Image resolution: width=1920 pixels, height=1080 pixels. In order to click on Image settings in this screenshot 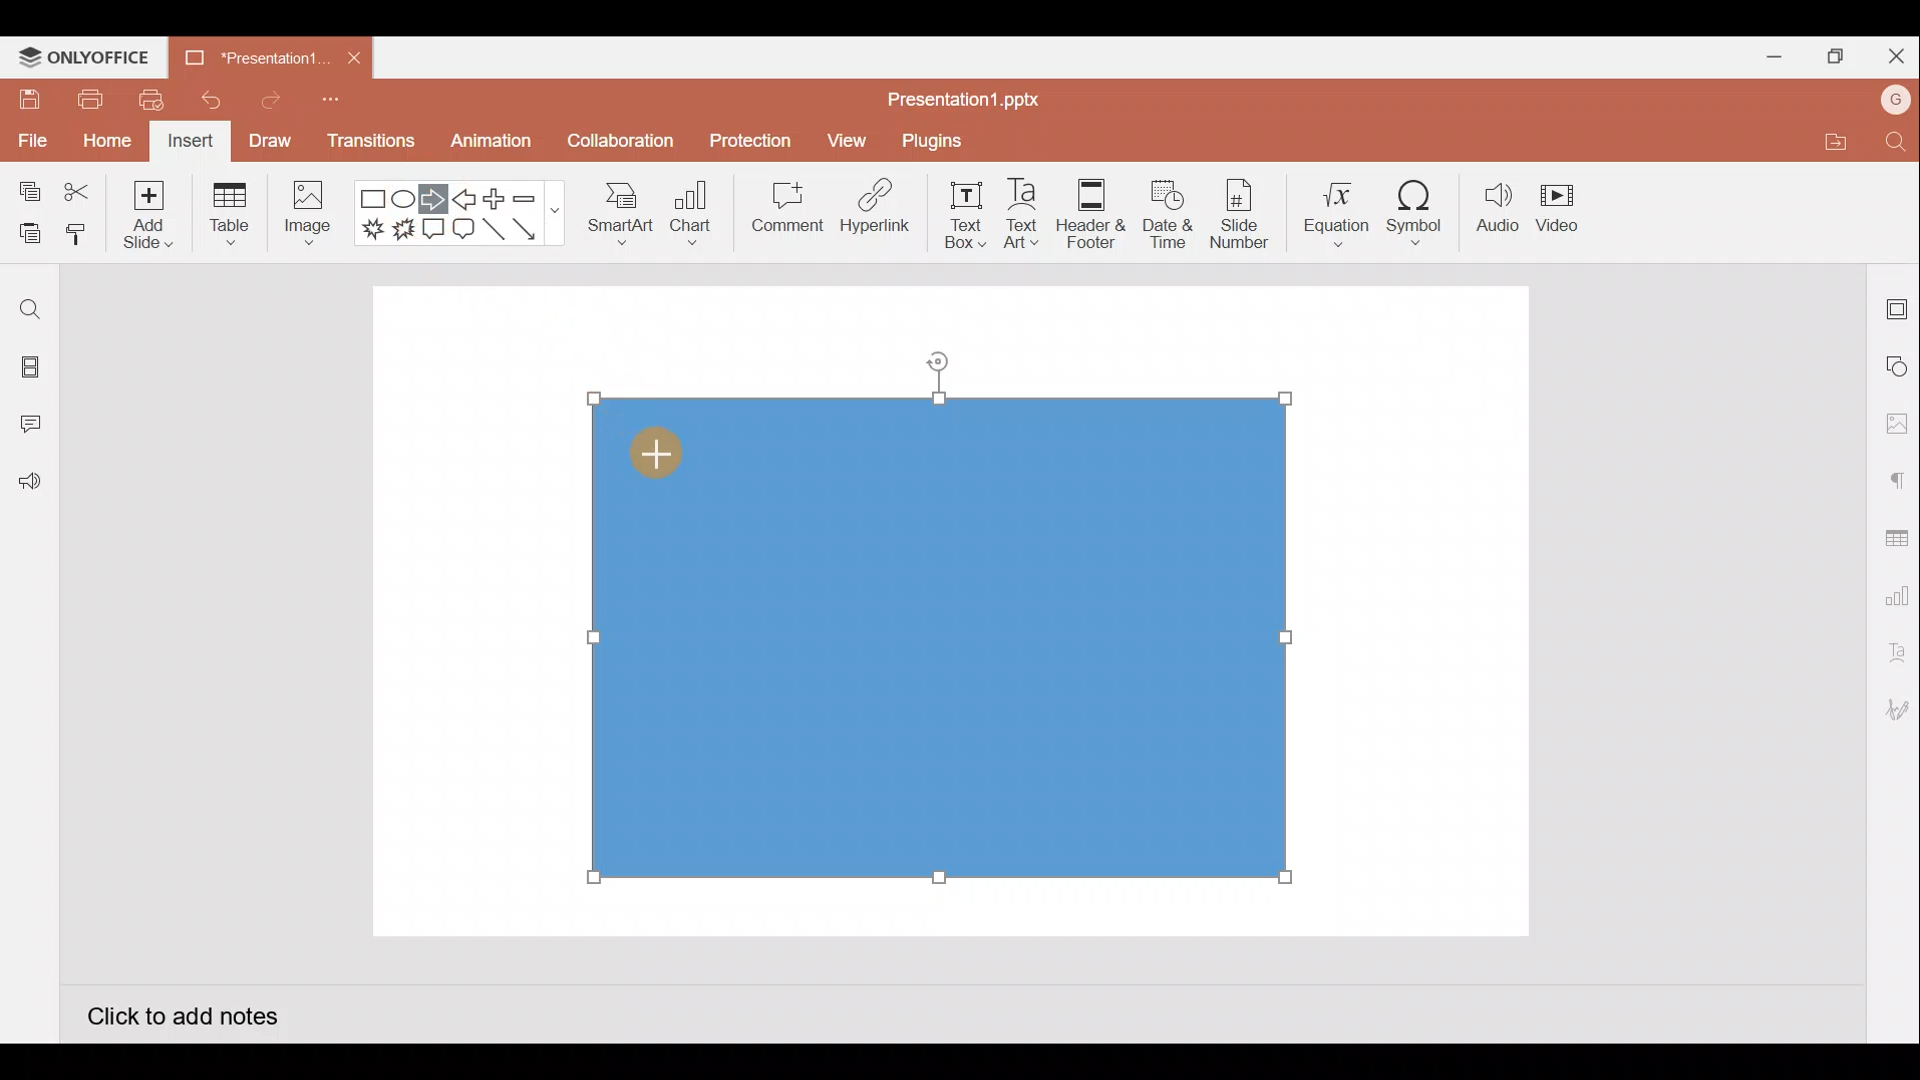, I will do `click(1897, 424)`.